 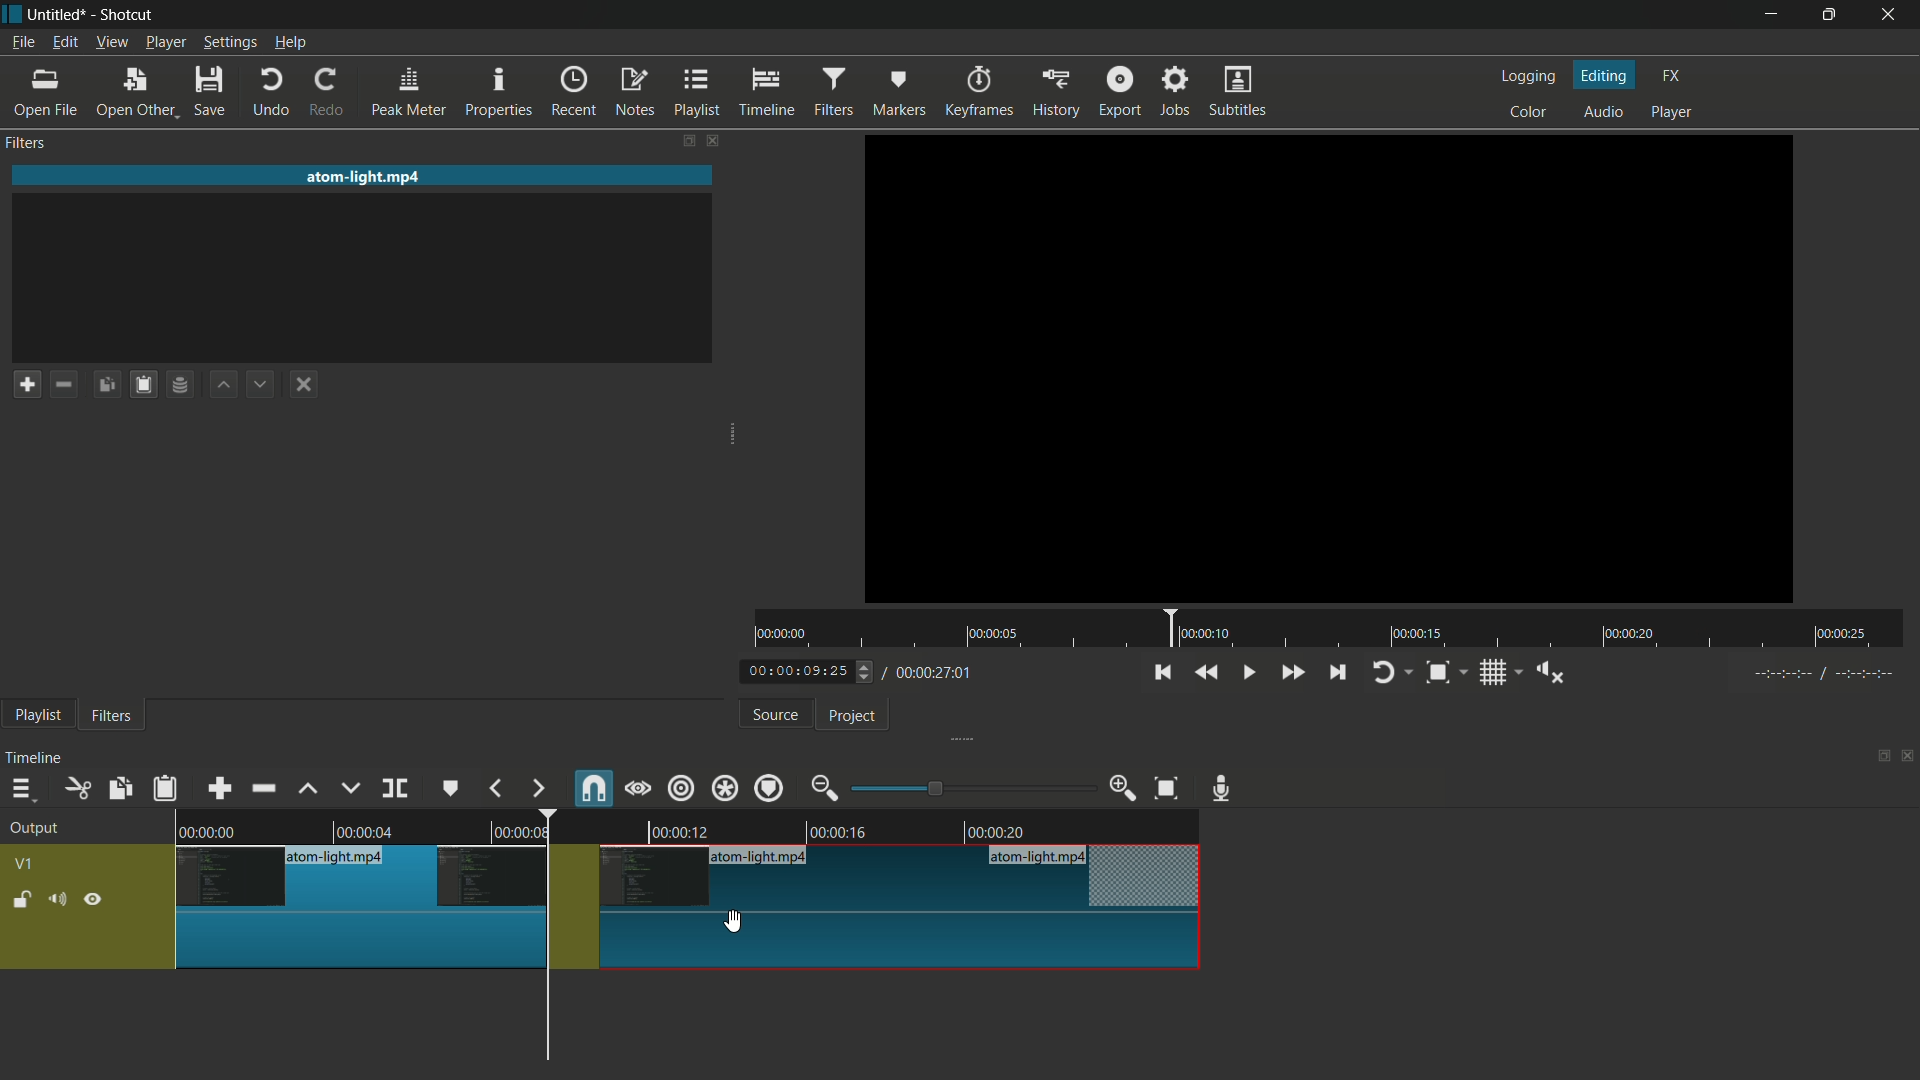 I want to click on create or edit marker, so click(x=451, y=790).